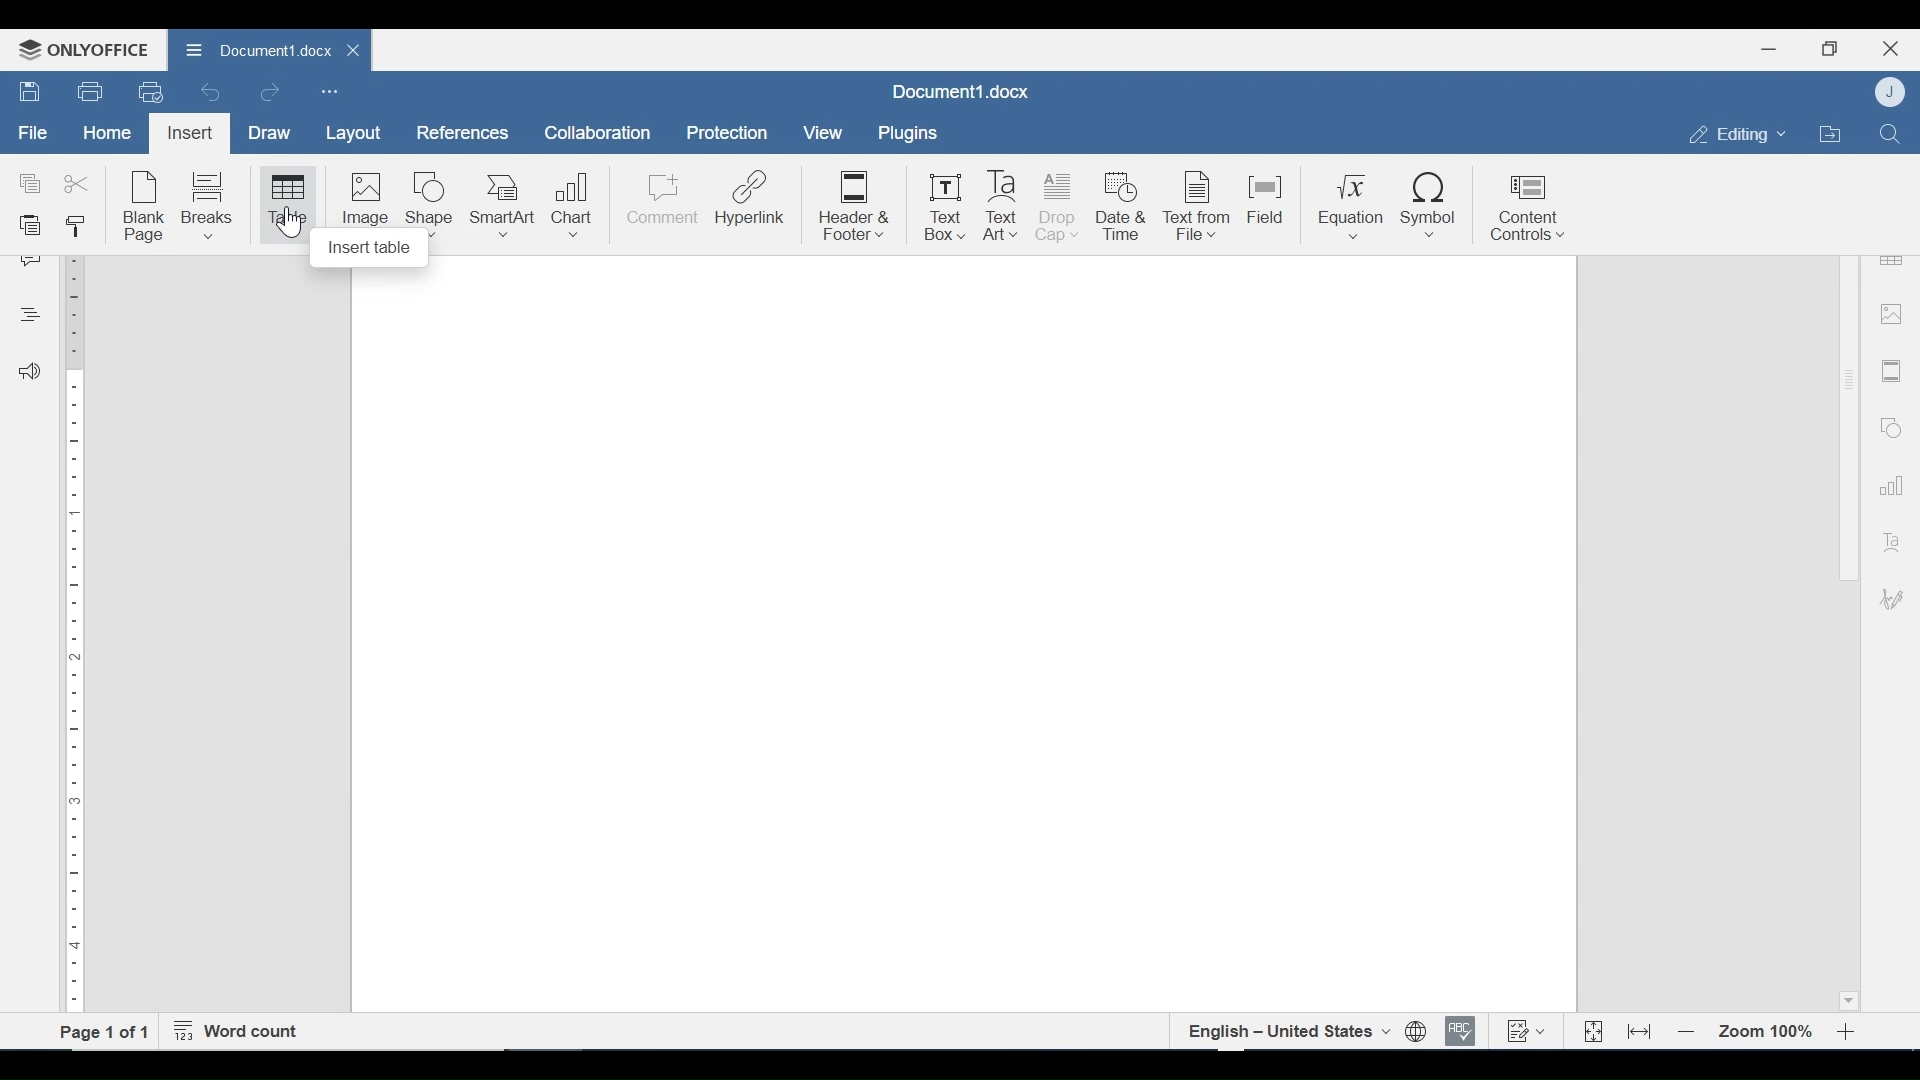 This screenshot has height=1080, width=1920. I want to click on Layout, so click(353, 134).